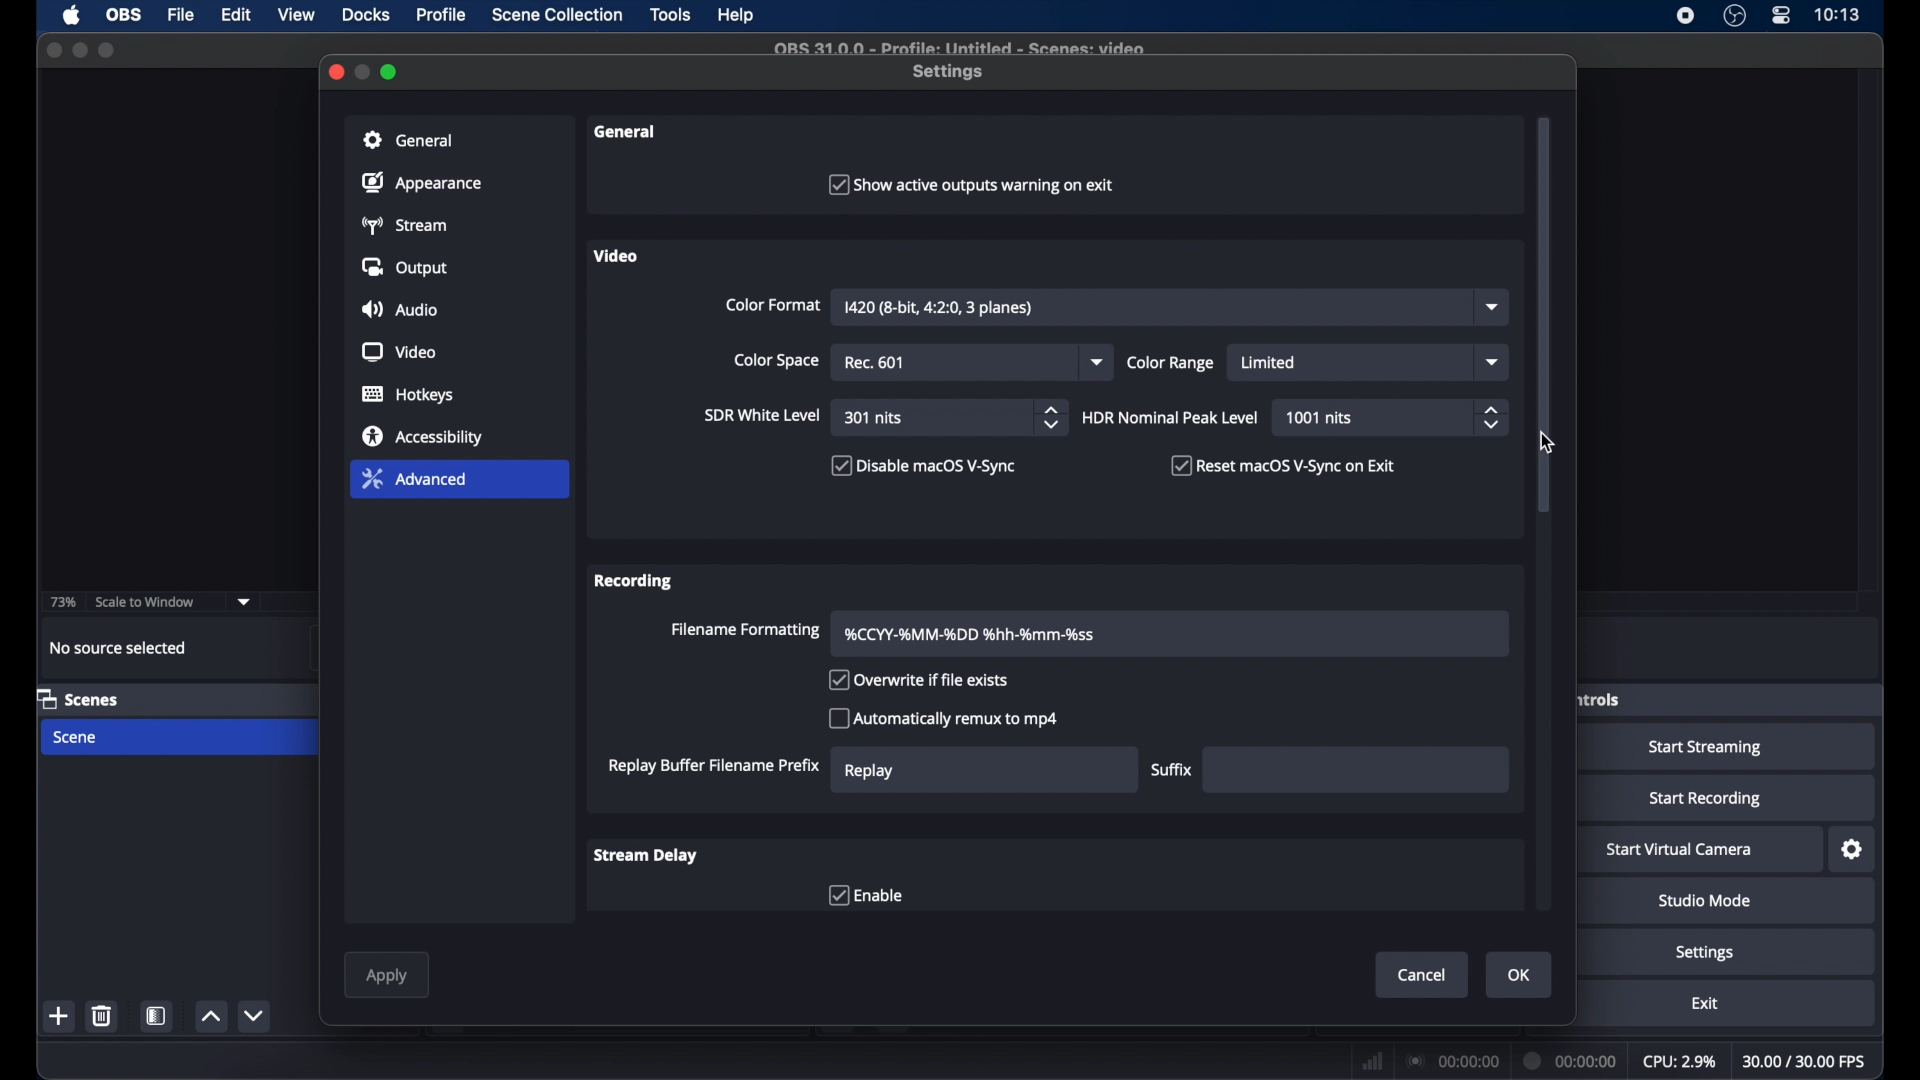 This screenshot has height=1080, width=1920. What do you see at coordinates (973, 634) in the screenshot?
I see `filename` at bounding box center [973, 634].